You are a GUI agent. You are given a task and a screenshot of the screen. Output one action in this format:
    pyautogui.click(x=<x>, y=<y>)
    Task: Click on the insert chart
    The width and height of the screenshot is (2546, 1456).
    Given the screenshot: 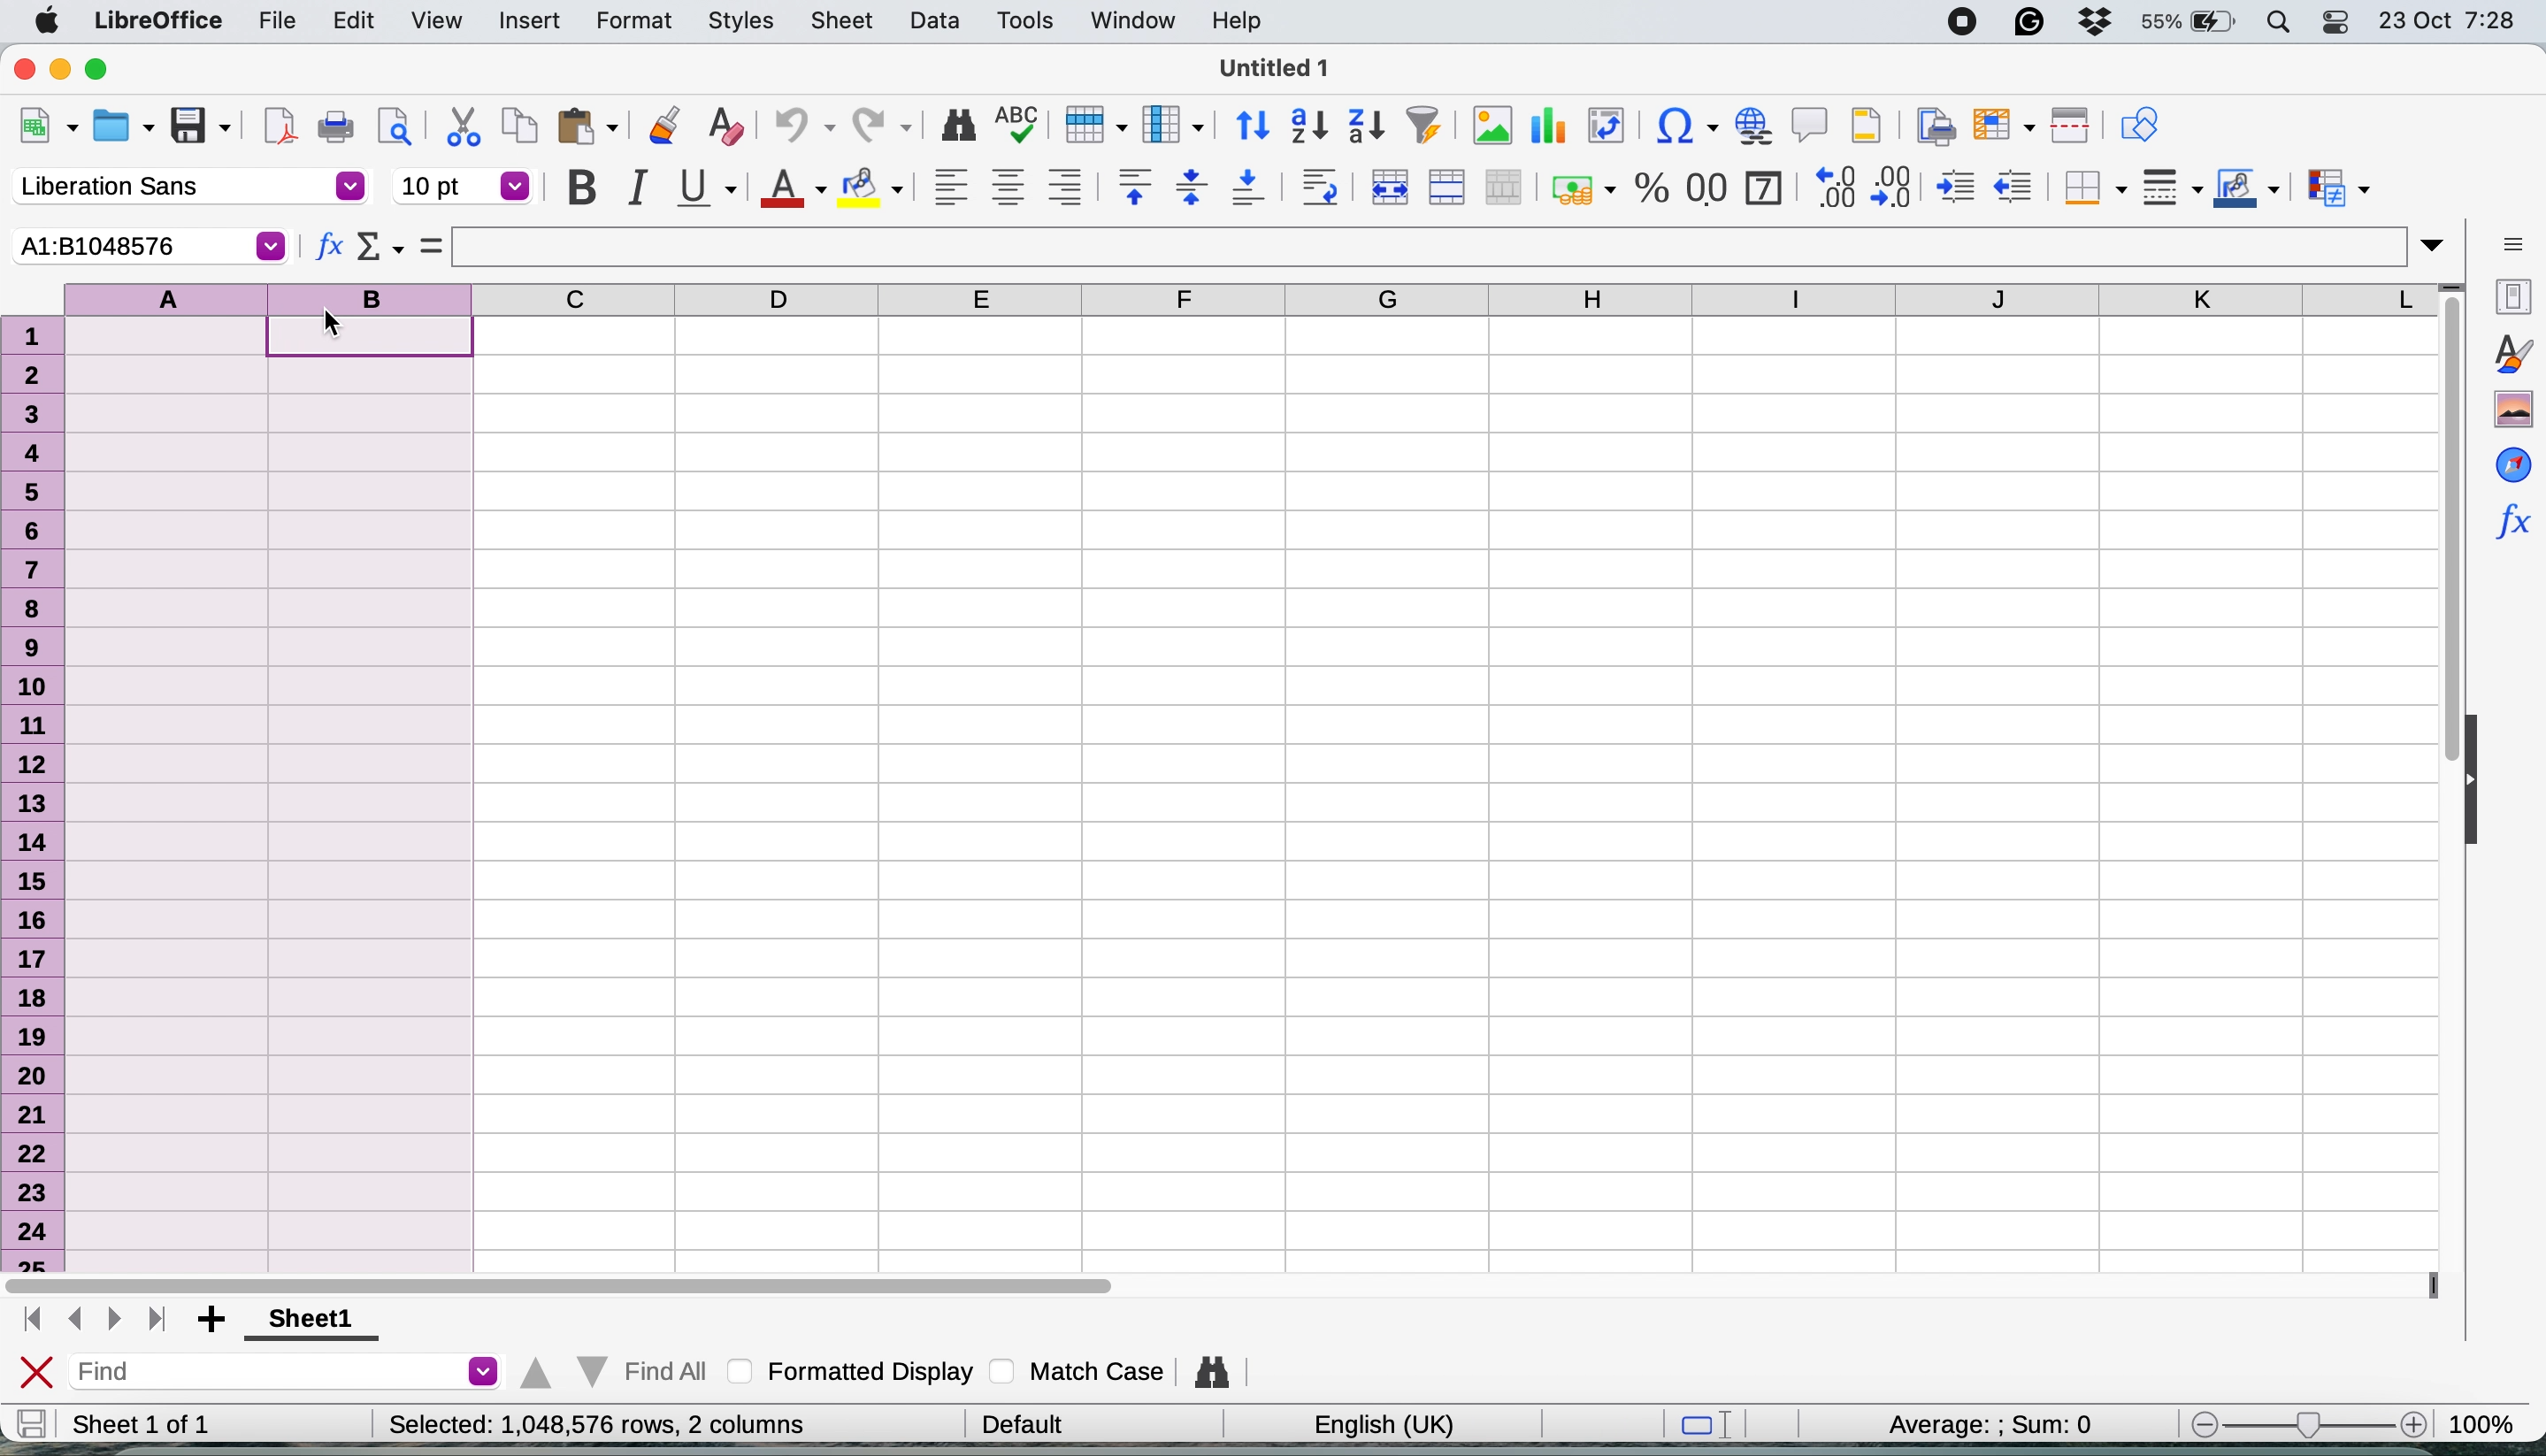 What is the action you would take?
    pyautogui.click(x=1551, y=126)
    